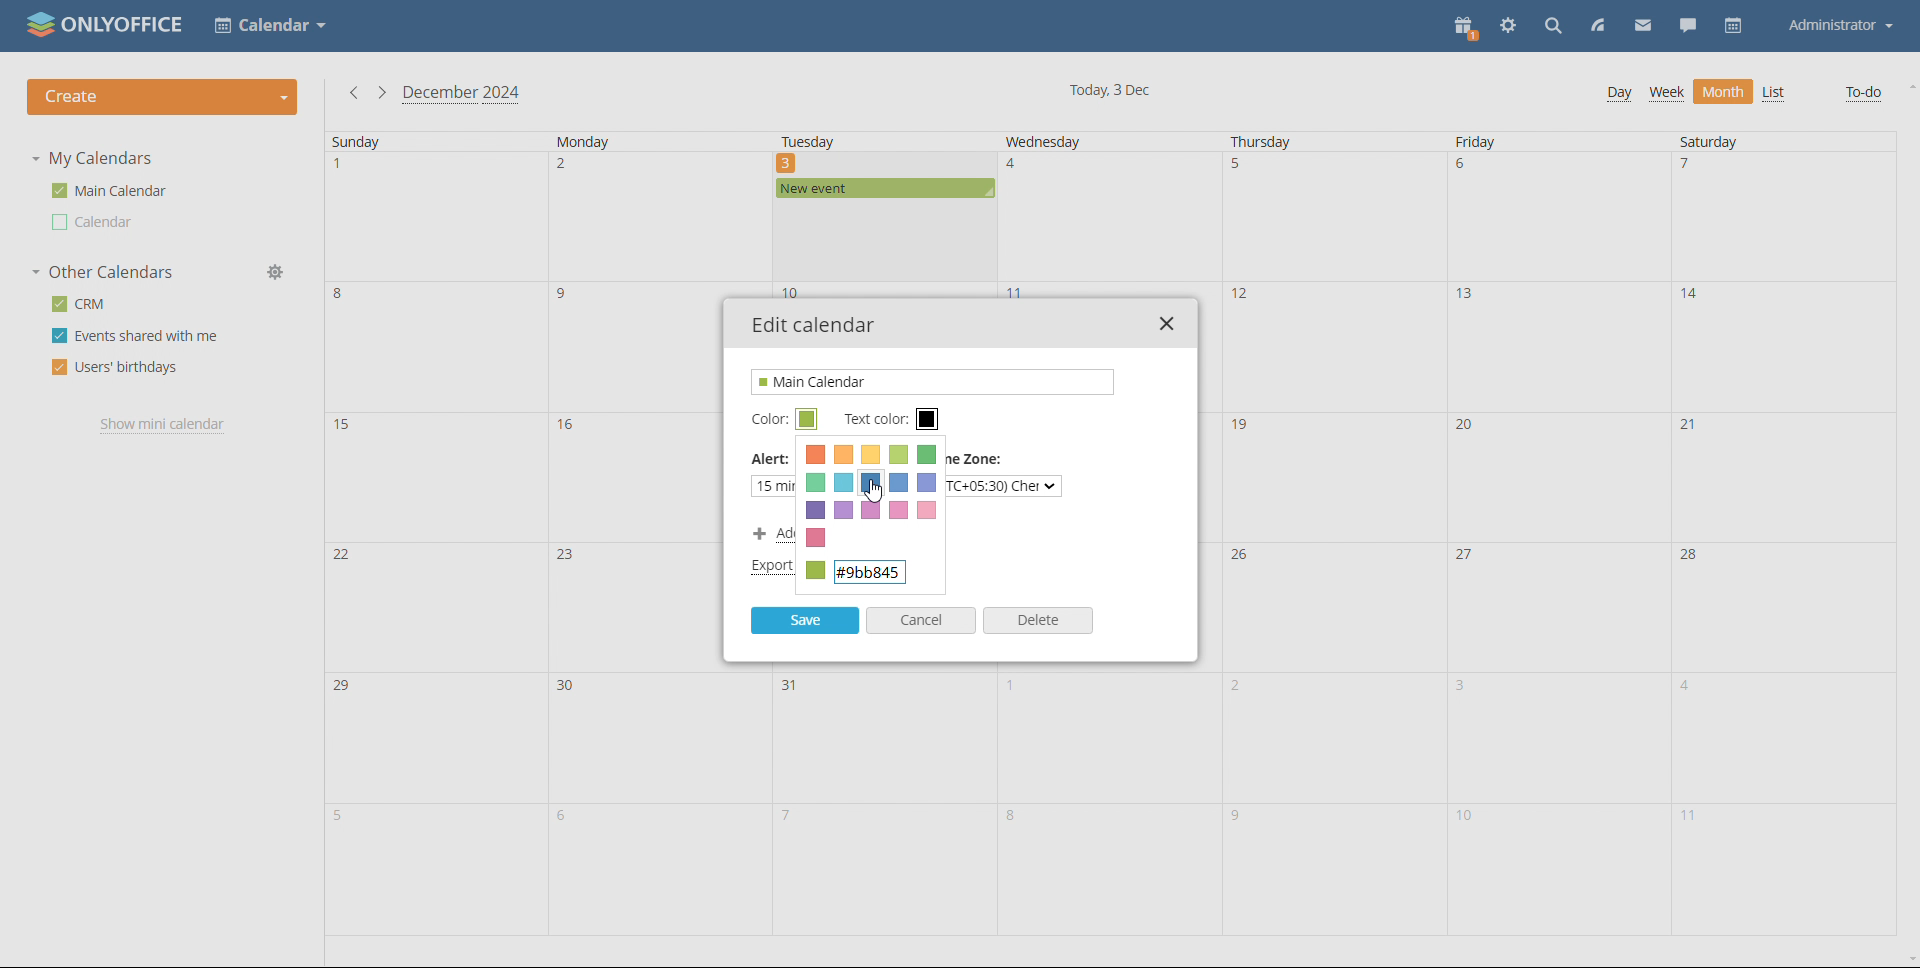 The width and height of the screenshot is (1920, 968). What do you see at coordinates (880, 869) in the screenshot?
I see `date` at bounding box center [880, 869].